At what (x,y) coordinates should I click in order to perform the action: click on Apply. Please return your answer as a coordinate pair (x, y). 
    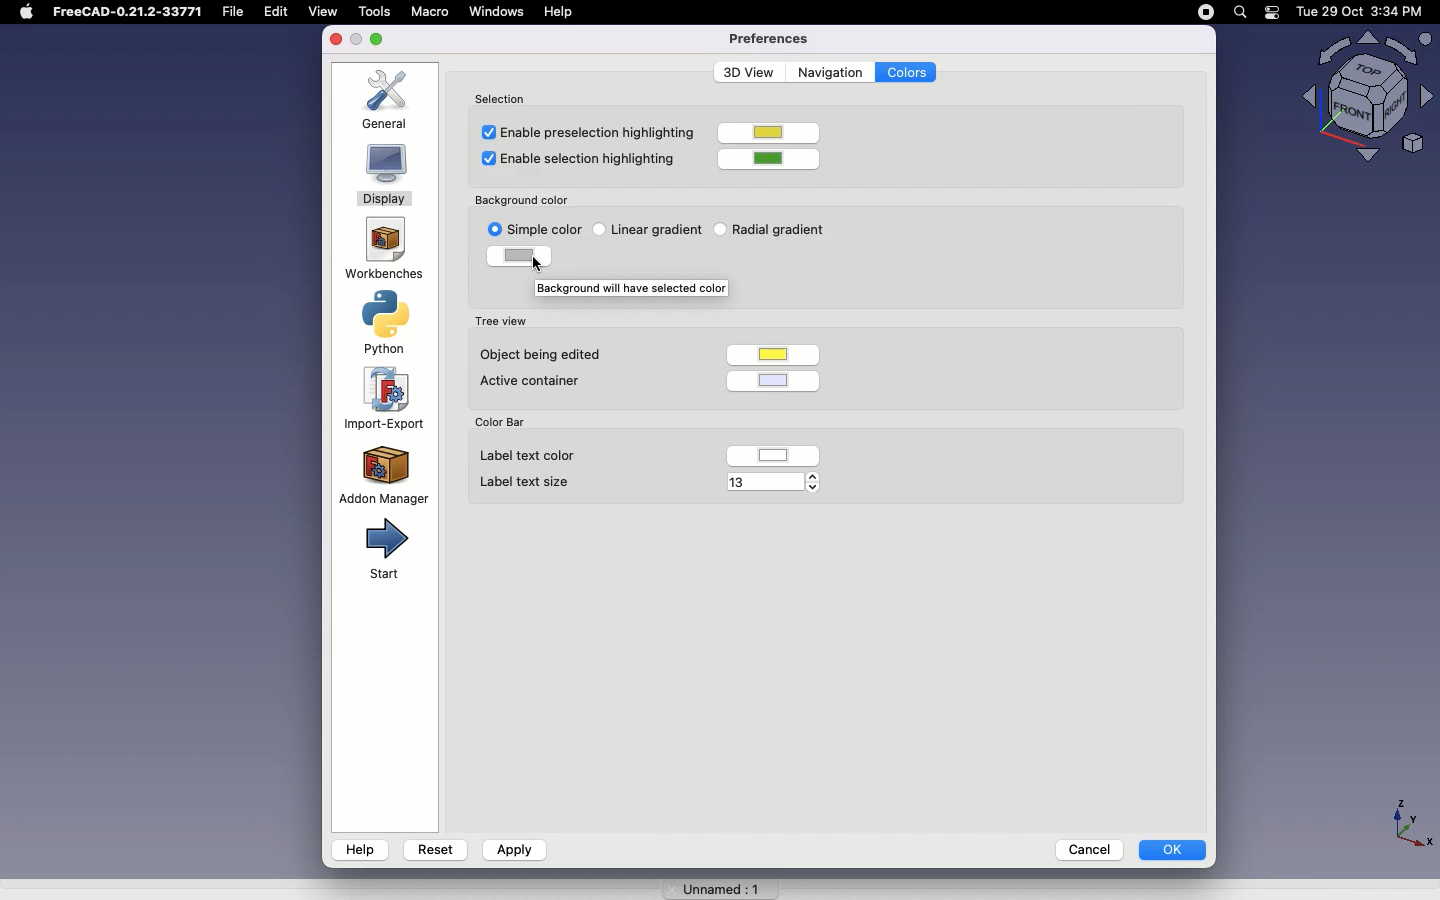
    Looking at the image, I should click on (513, 850).